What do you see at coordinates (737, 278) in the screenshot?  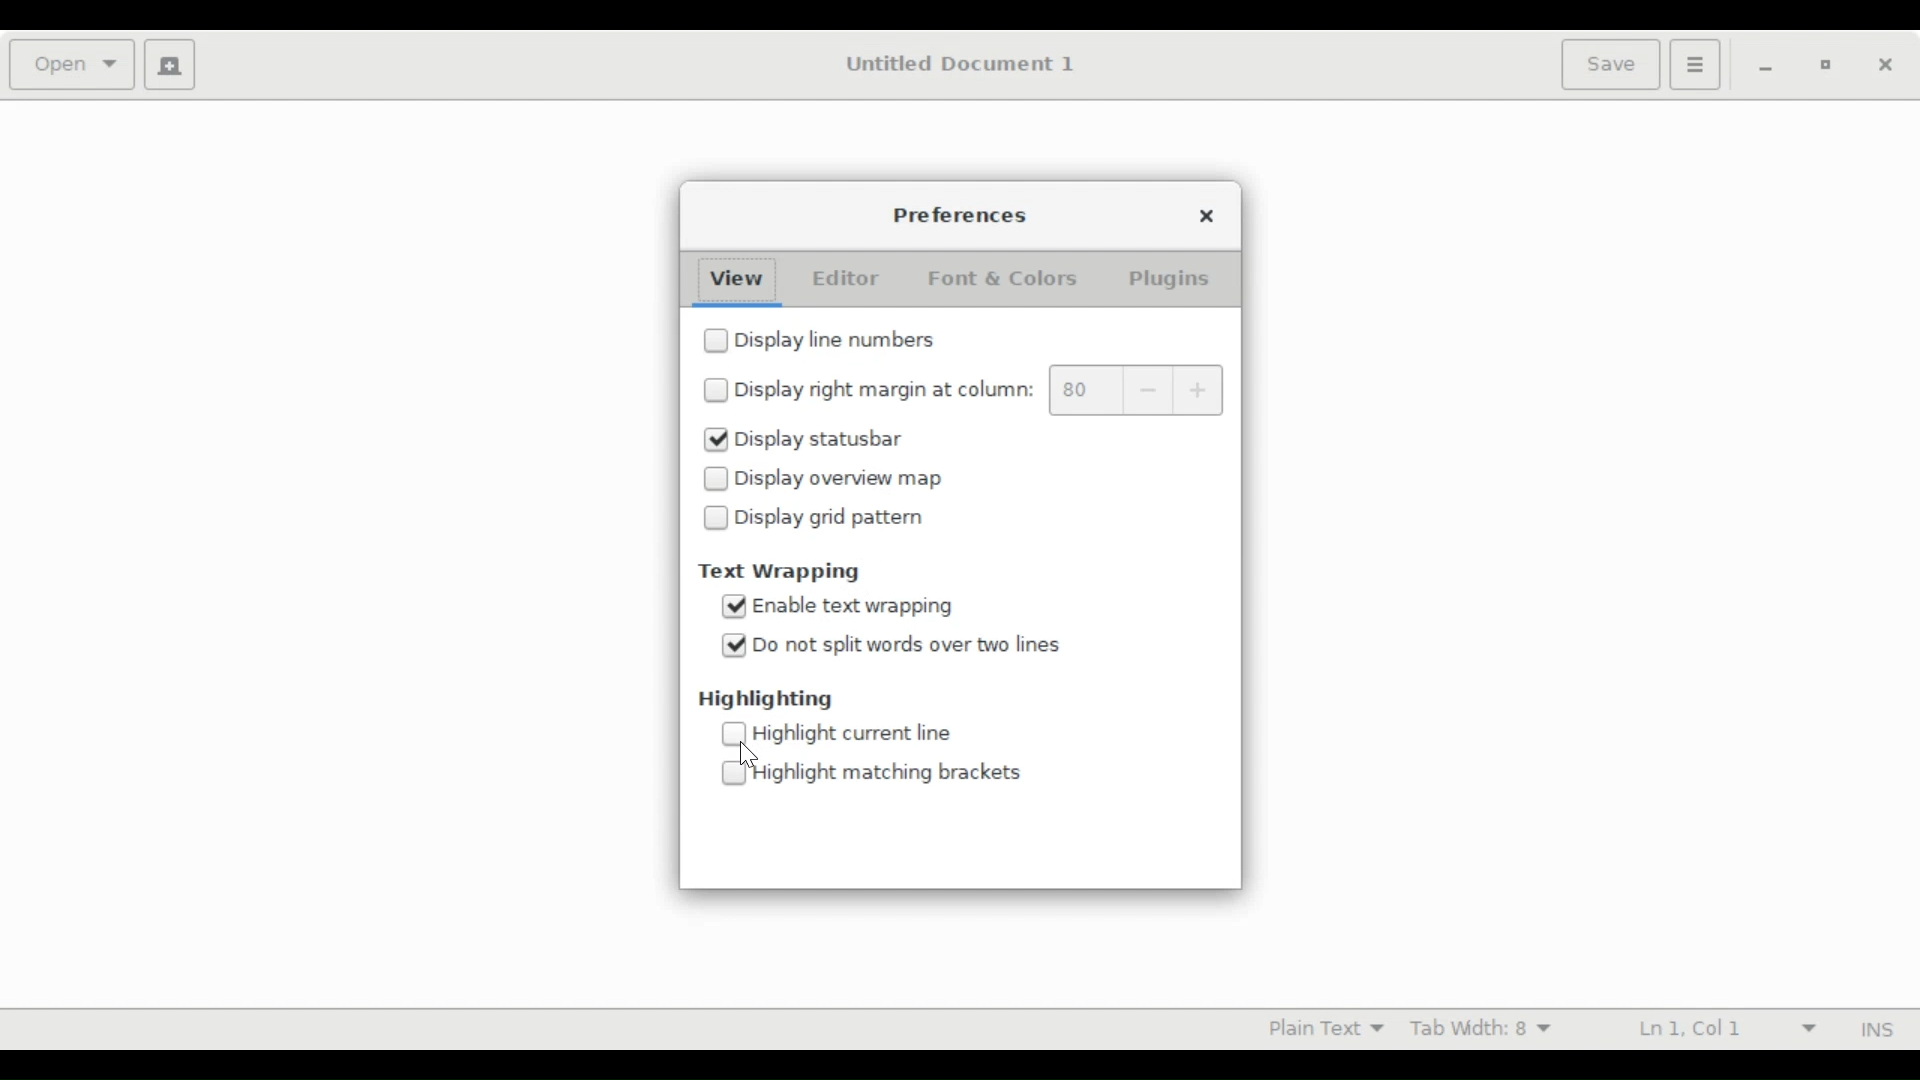 I see `View` at bounding box center [737, 278].